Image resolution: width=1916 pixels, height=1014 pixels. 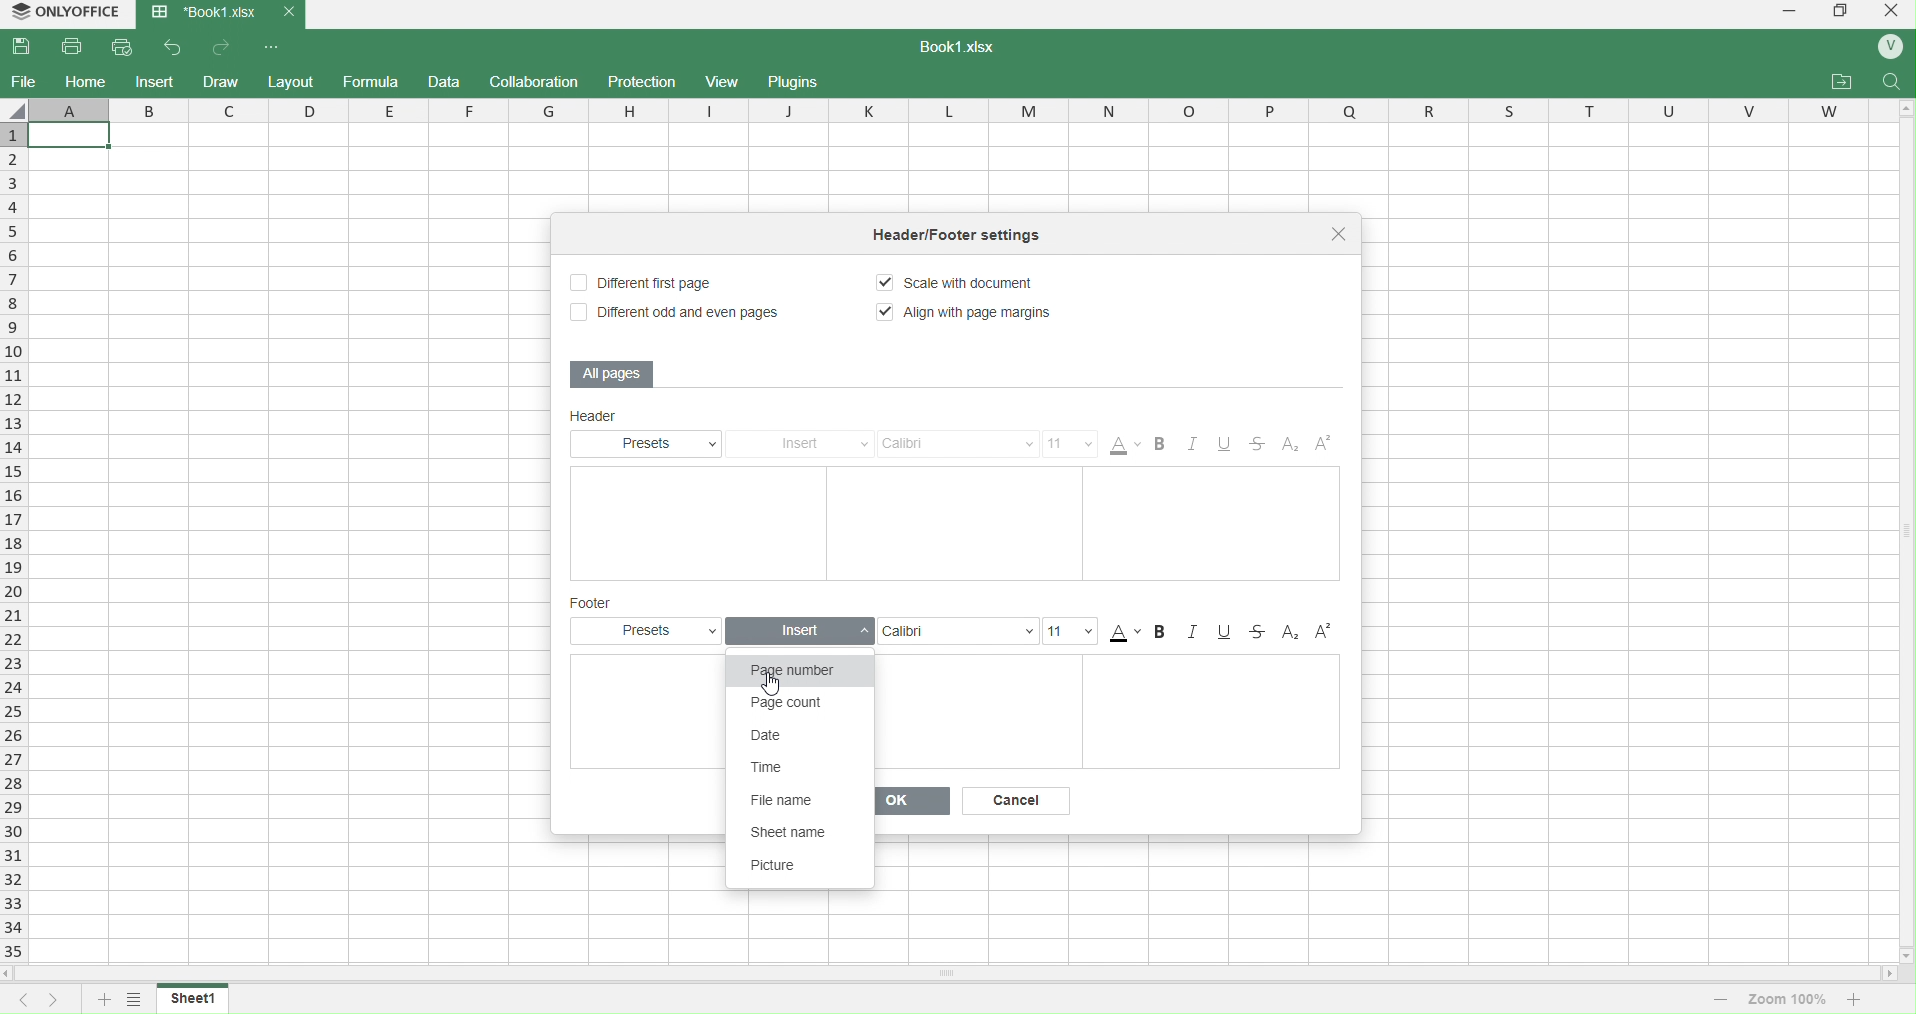 What do you see at coordinates (1166, 632) in the screenshot?
I see `Bold` at bounding box center [1166, 632].